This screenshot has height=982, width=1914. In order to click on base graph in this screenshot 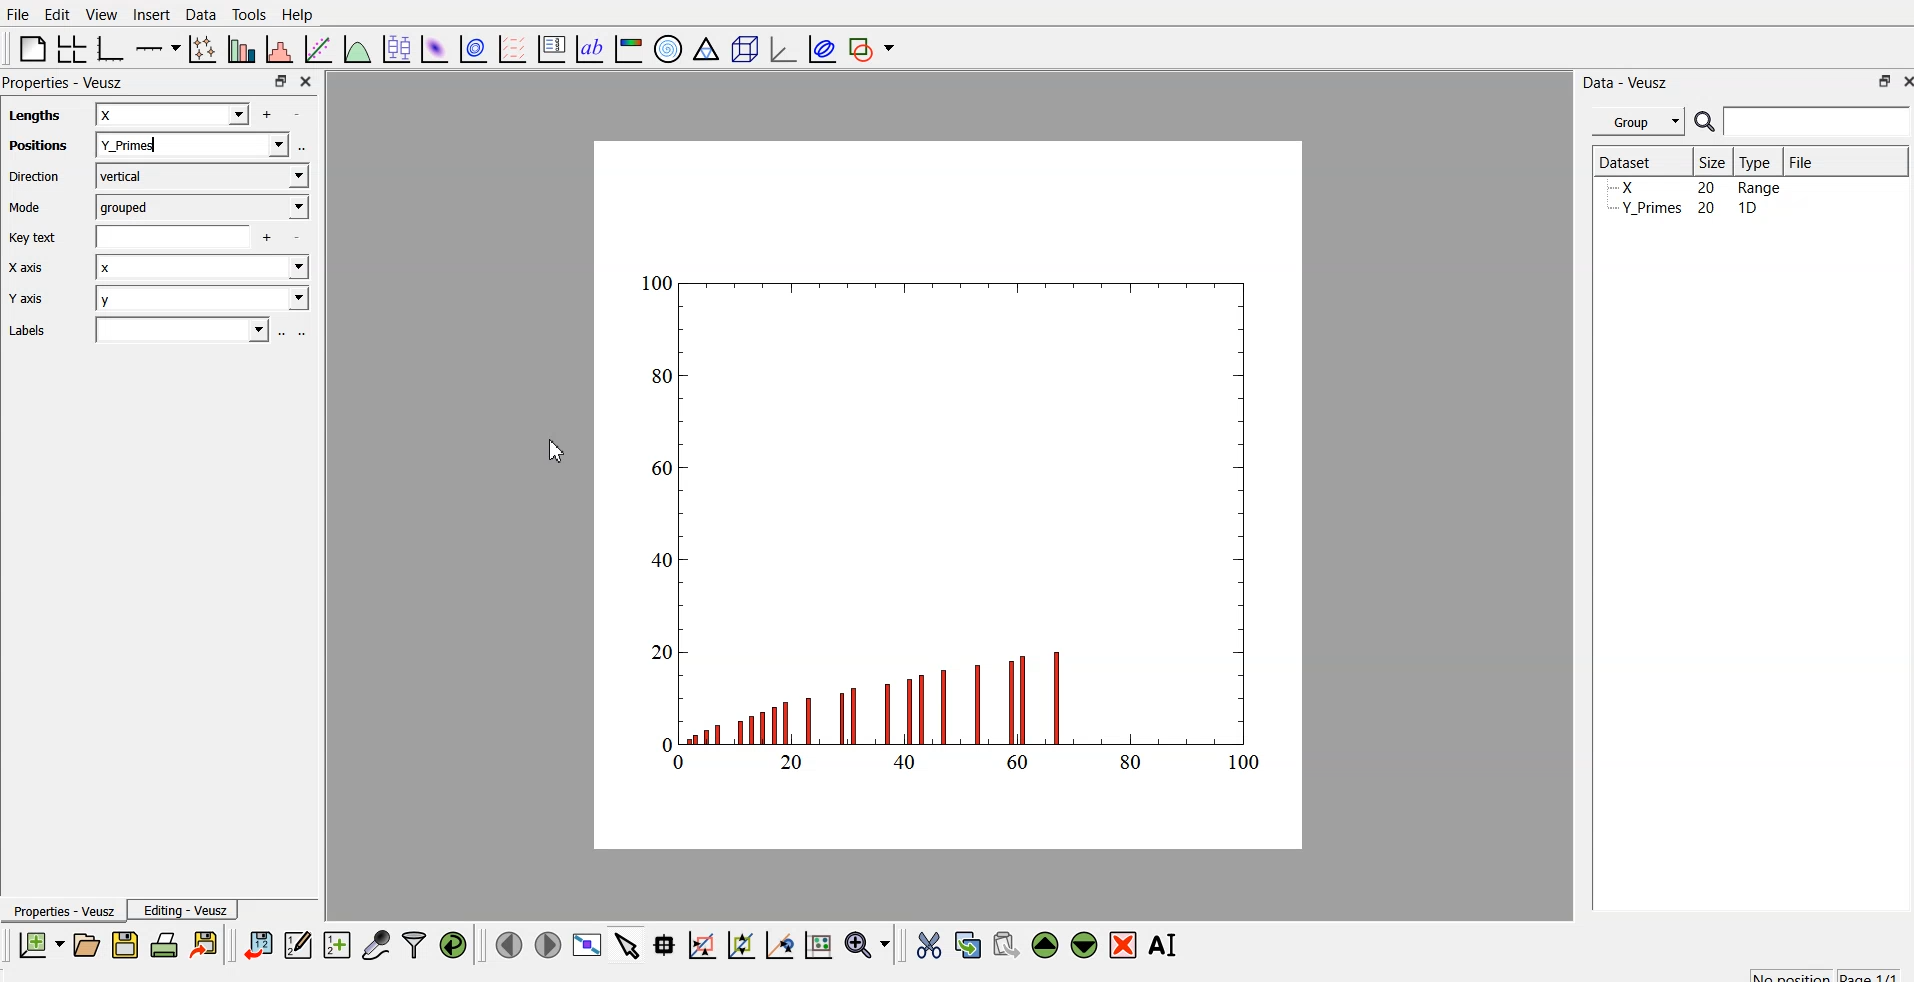, I will do `click(107, 46)`.